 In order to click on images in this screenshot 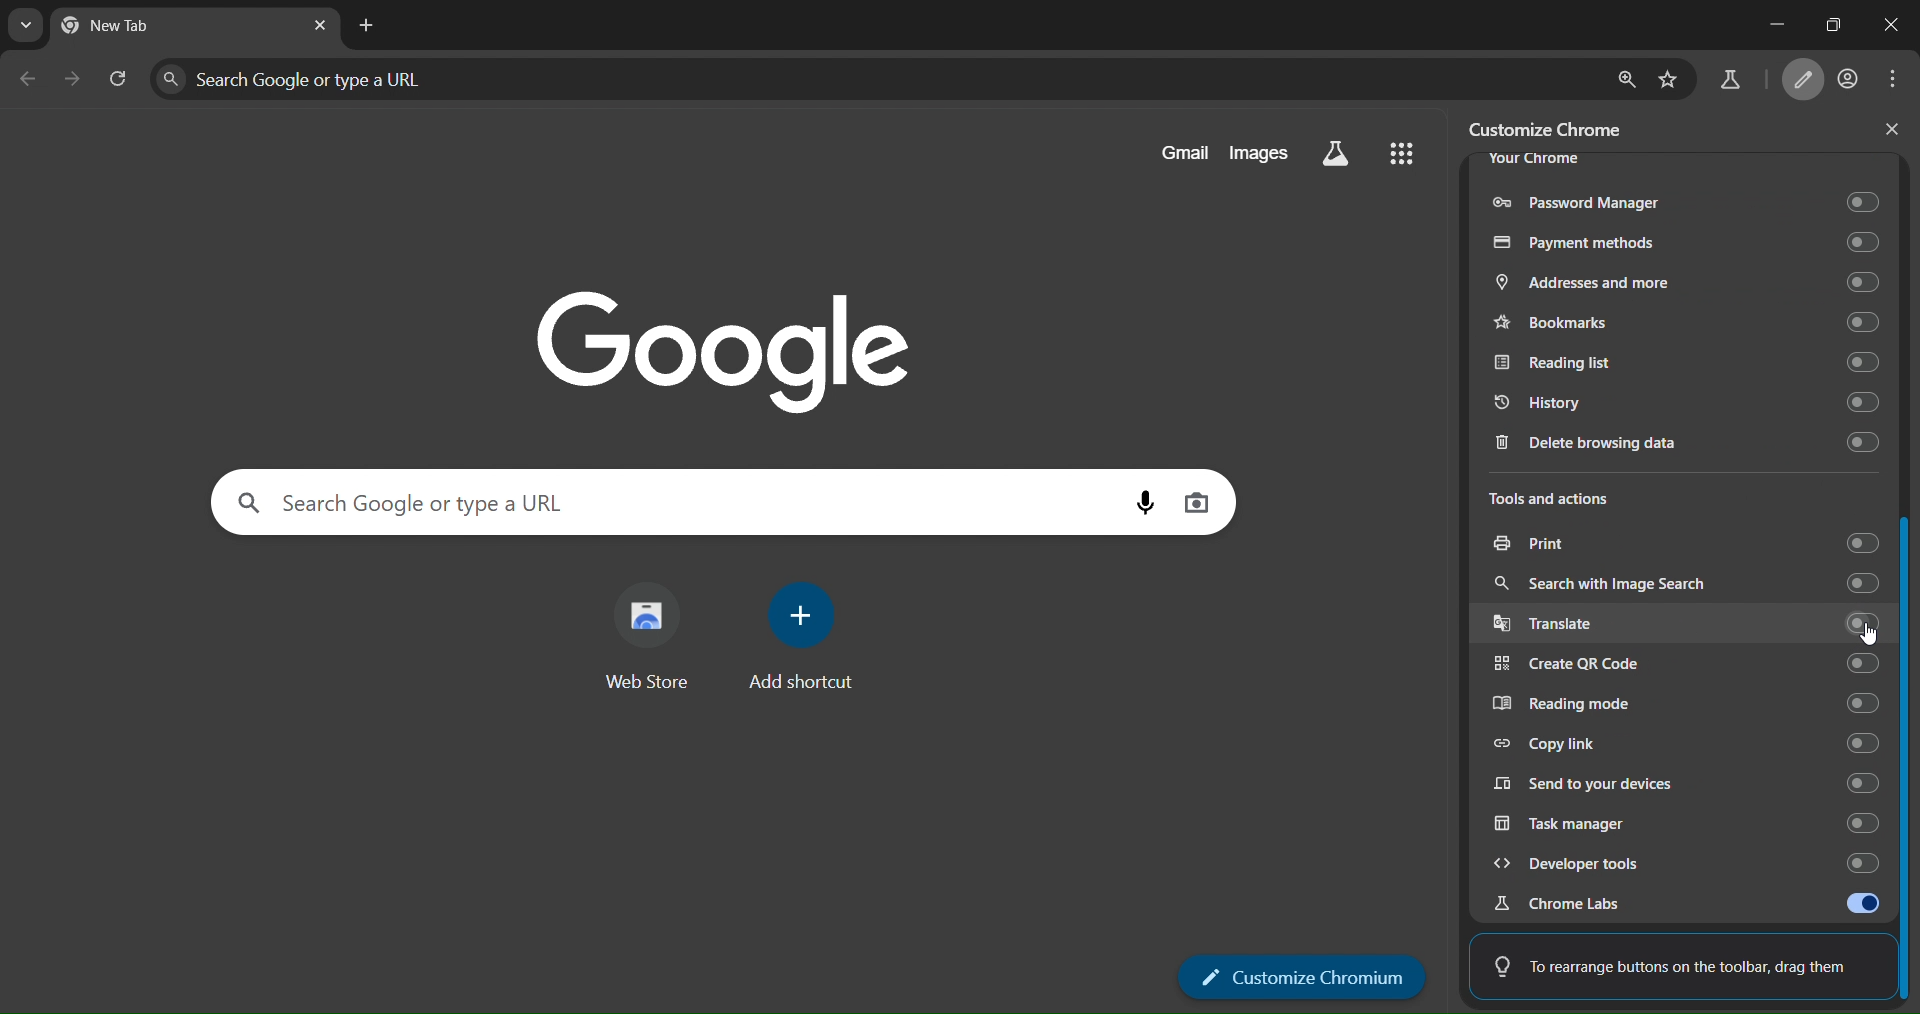, I will do `click(1264, 152)`.